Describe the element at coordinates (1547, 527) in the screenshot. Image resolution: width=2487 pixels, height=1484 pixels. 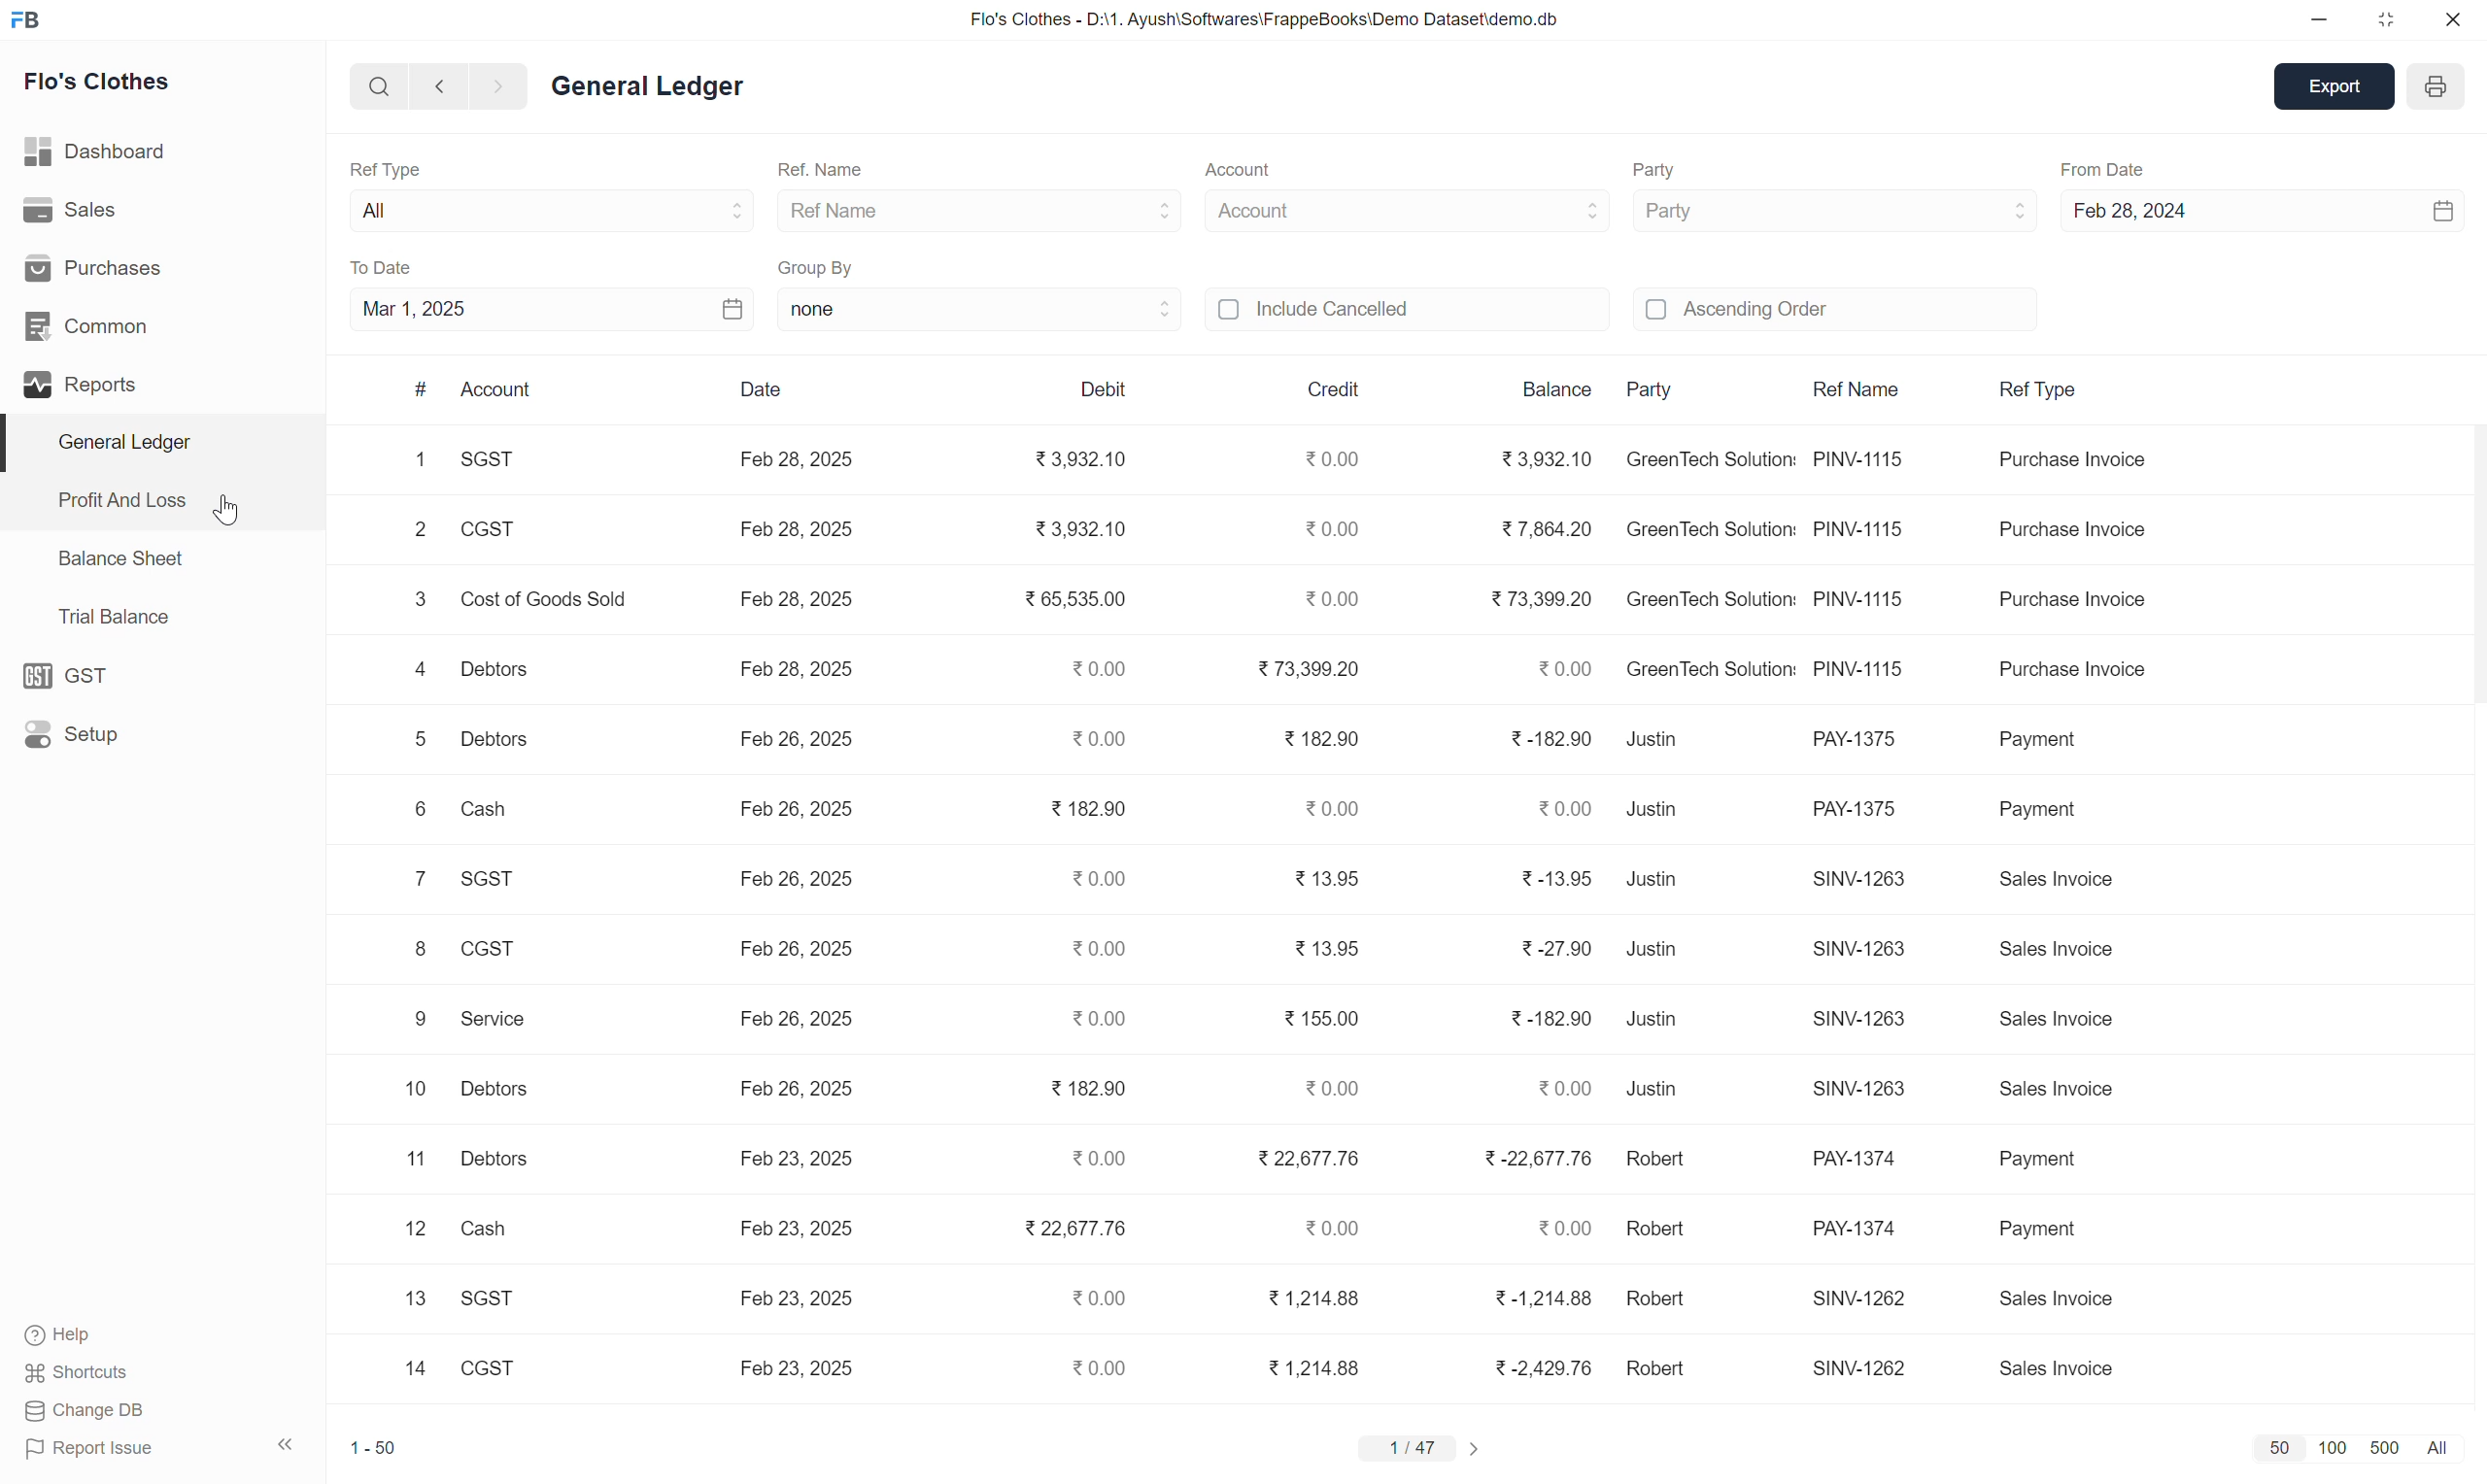
I see `₹7,864.20` at that location.